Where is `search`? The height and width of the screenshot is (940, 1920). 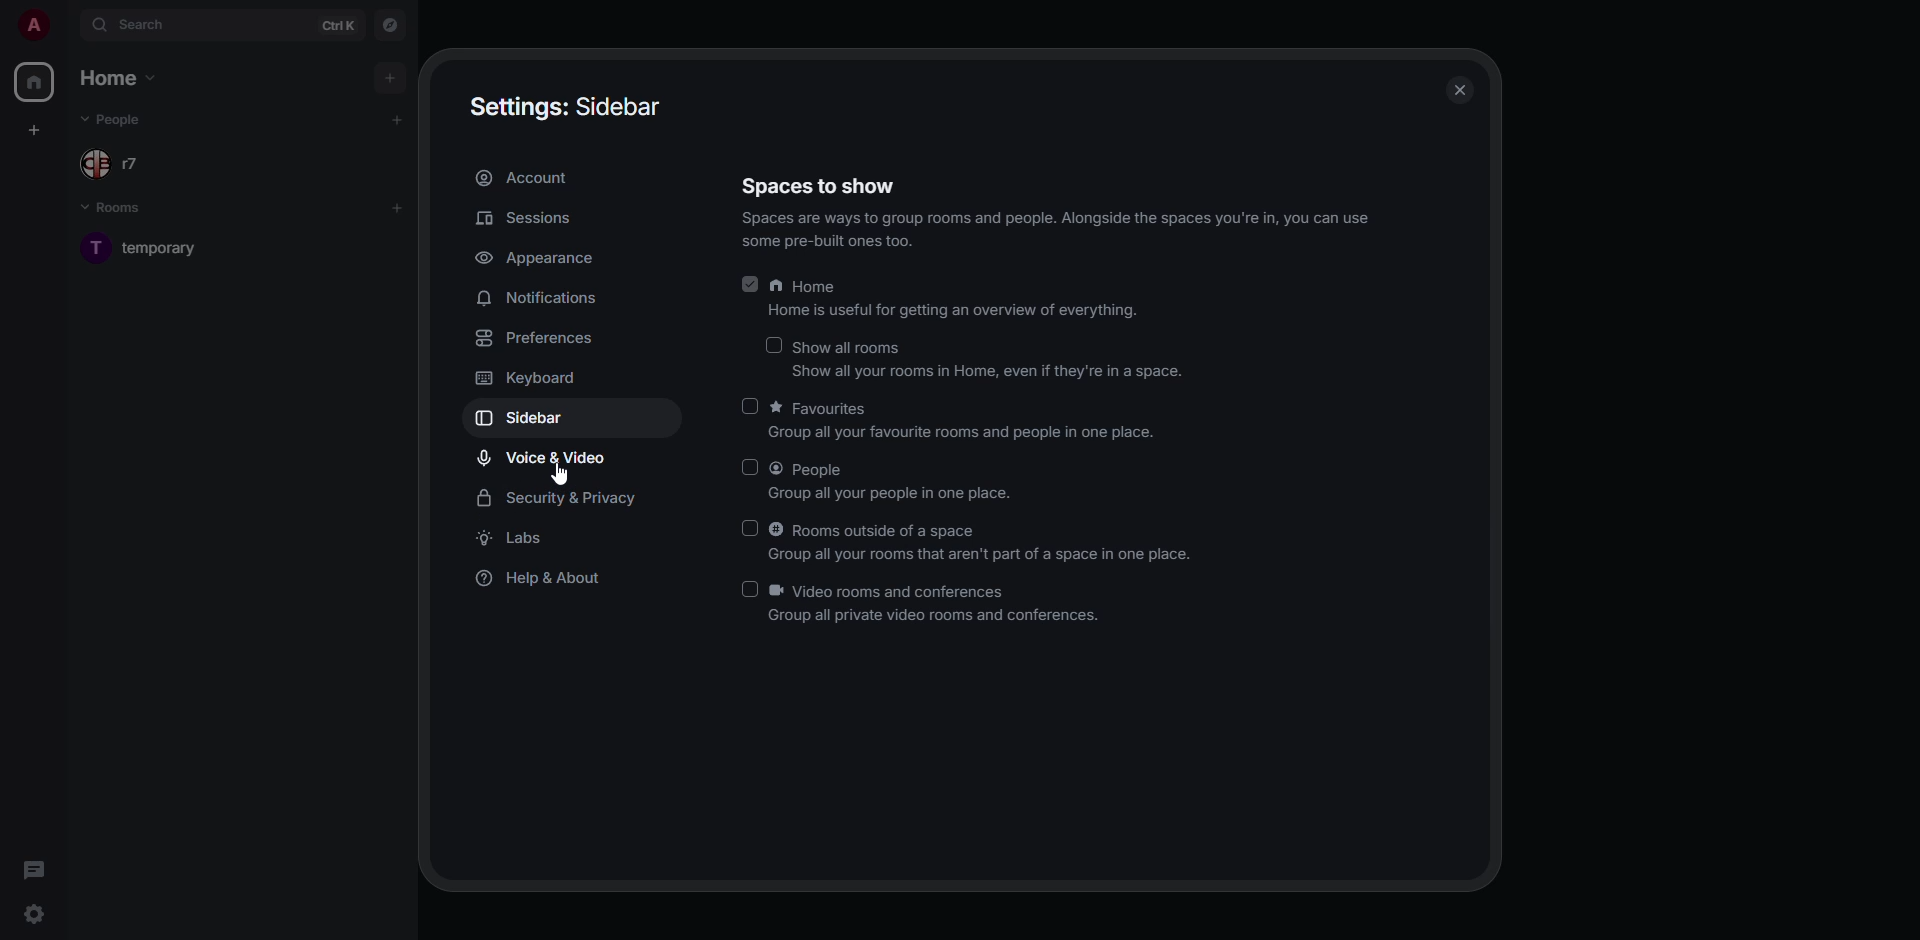
search is located at coordinates (138, 22).